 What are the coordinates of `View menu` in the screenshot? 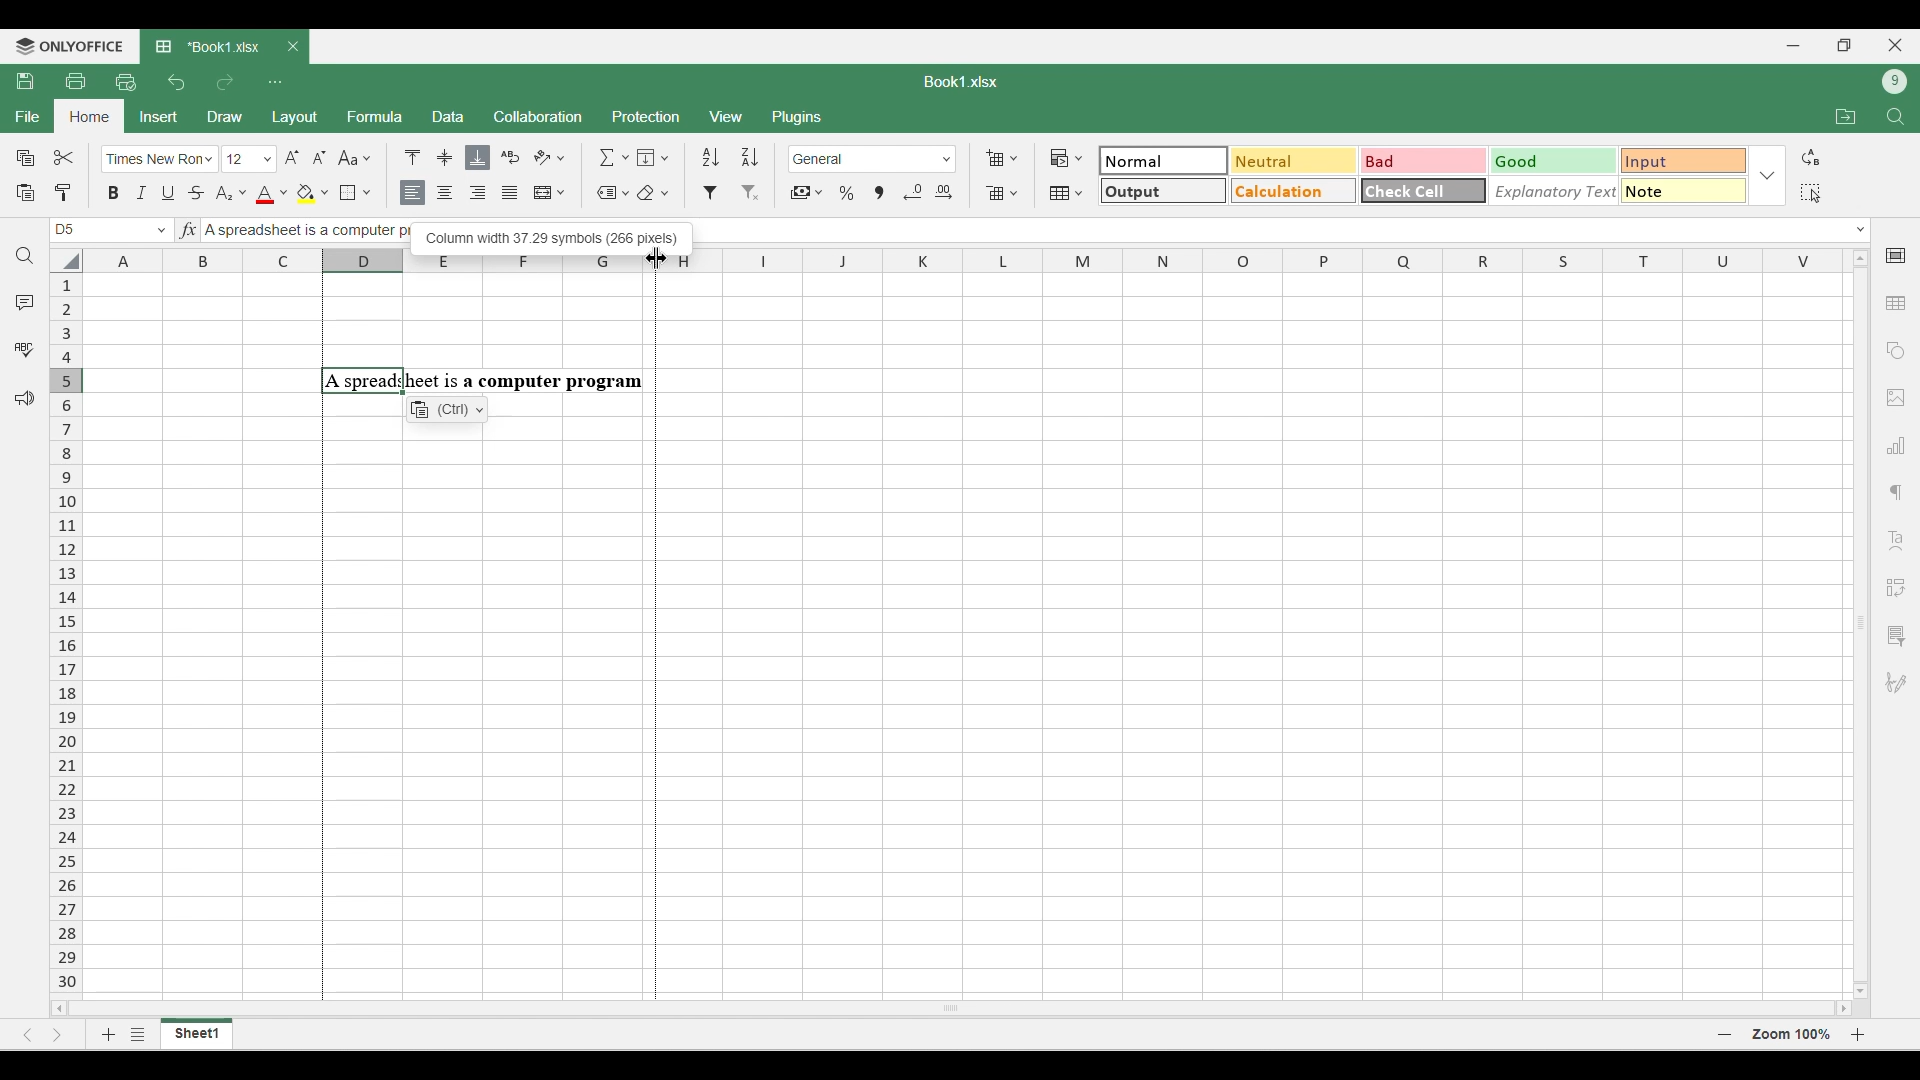 It's located at (728, 117).